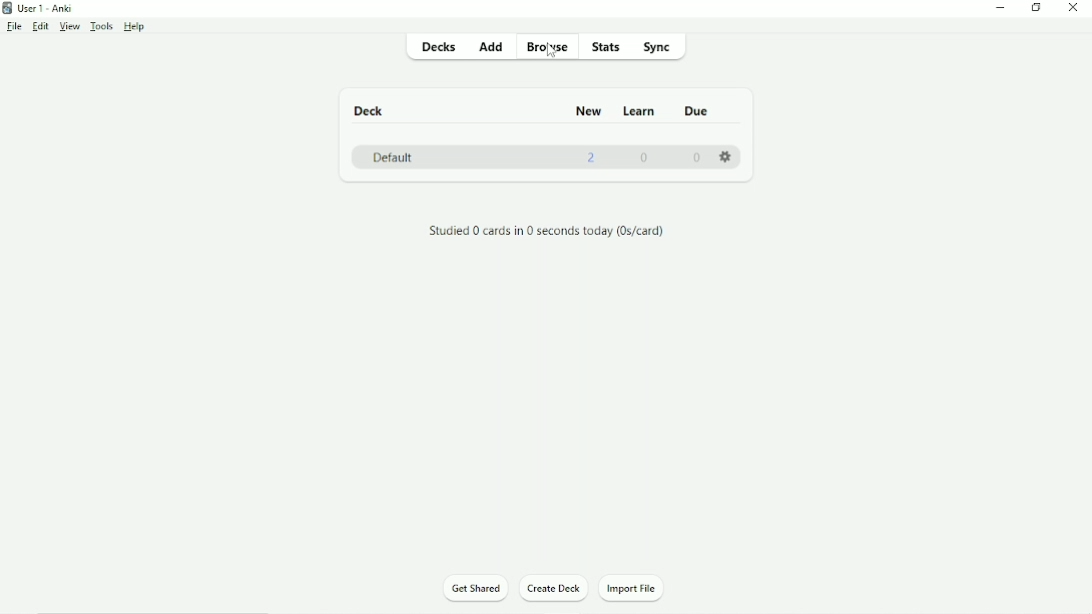  What do you see at coordinates (102, 27) in the screenshot?
I see `Tools` at bounding box center [102, 27].